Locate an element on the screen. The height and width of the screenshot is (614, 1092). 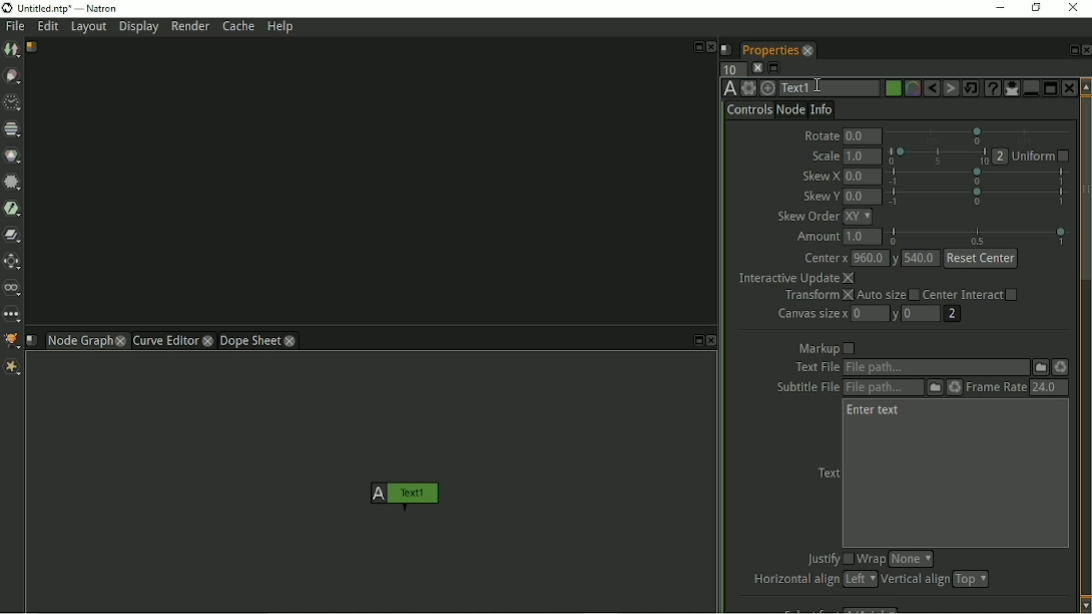
Text1 is located at coordinates (828, 89).